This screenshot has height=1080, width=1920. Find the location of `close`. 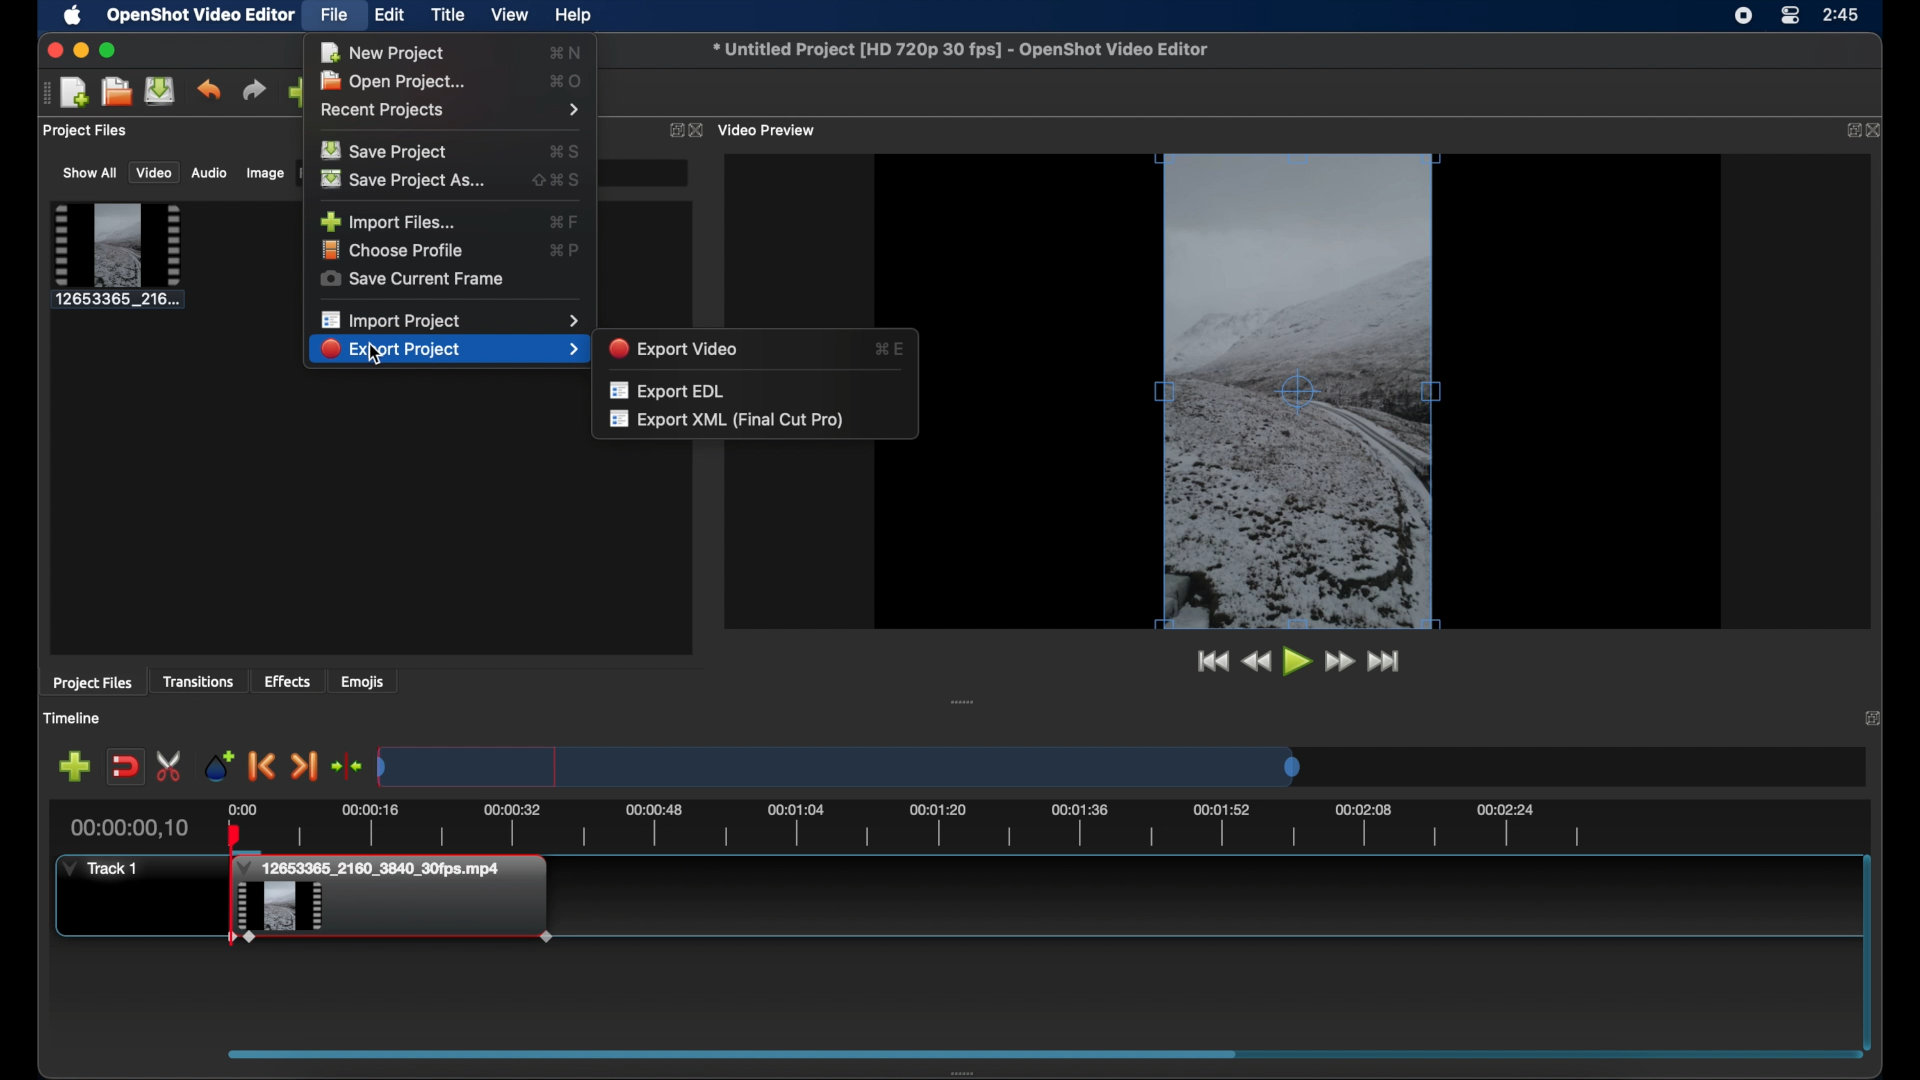

close is located at coordinates (1874, 718).